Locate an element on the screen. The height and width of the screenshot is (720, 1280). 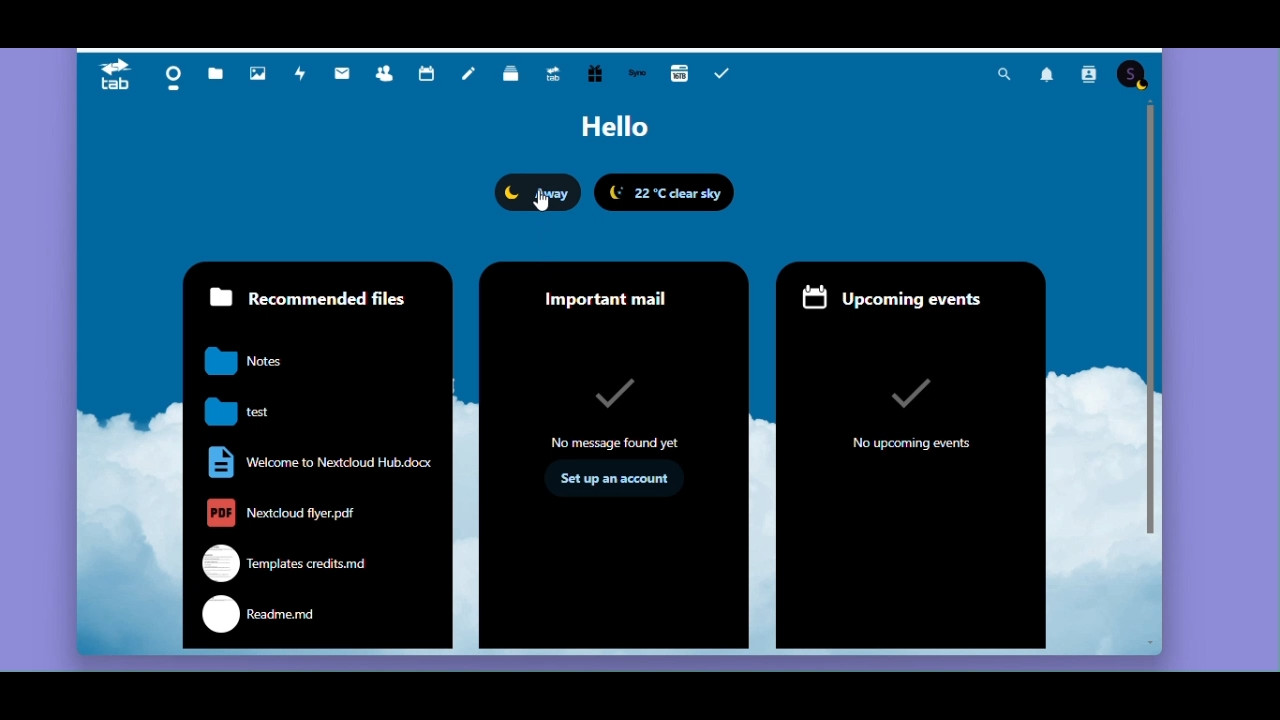
templates credits.md is located at coordinates (289, 562).